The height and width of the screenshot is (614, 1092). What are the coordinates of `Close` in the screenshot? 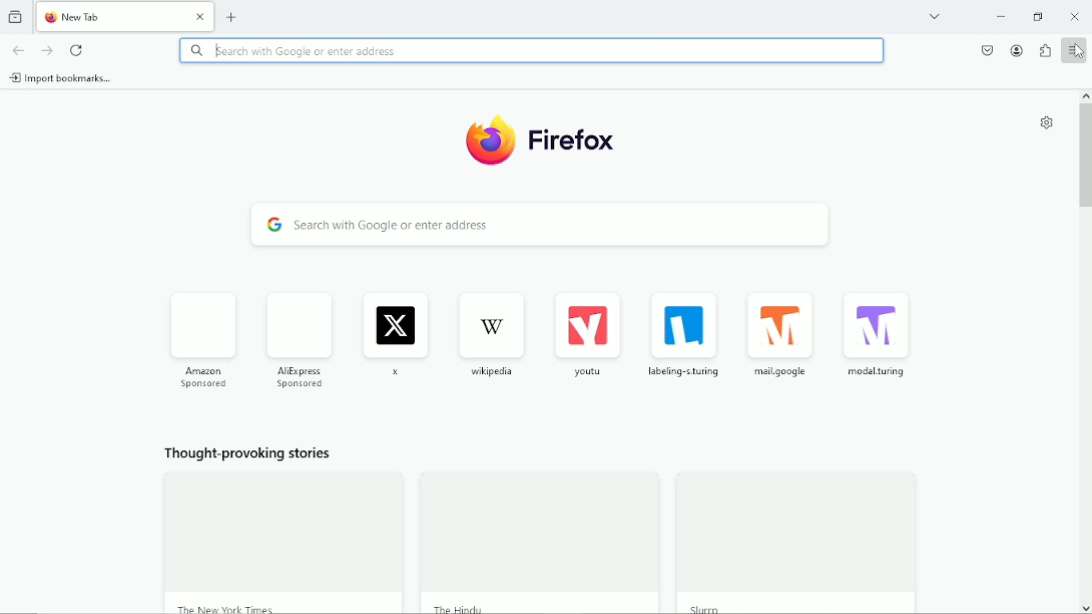 It's located at (1074, 14).